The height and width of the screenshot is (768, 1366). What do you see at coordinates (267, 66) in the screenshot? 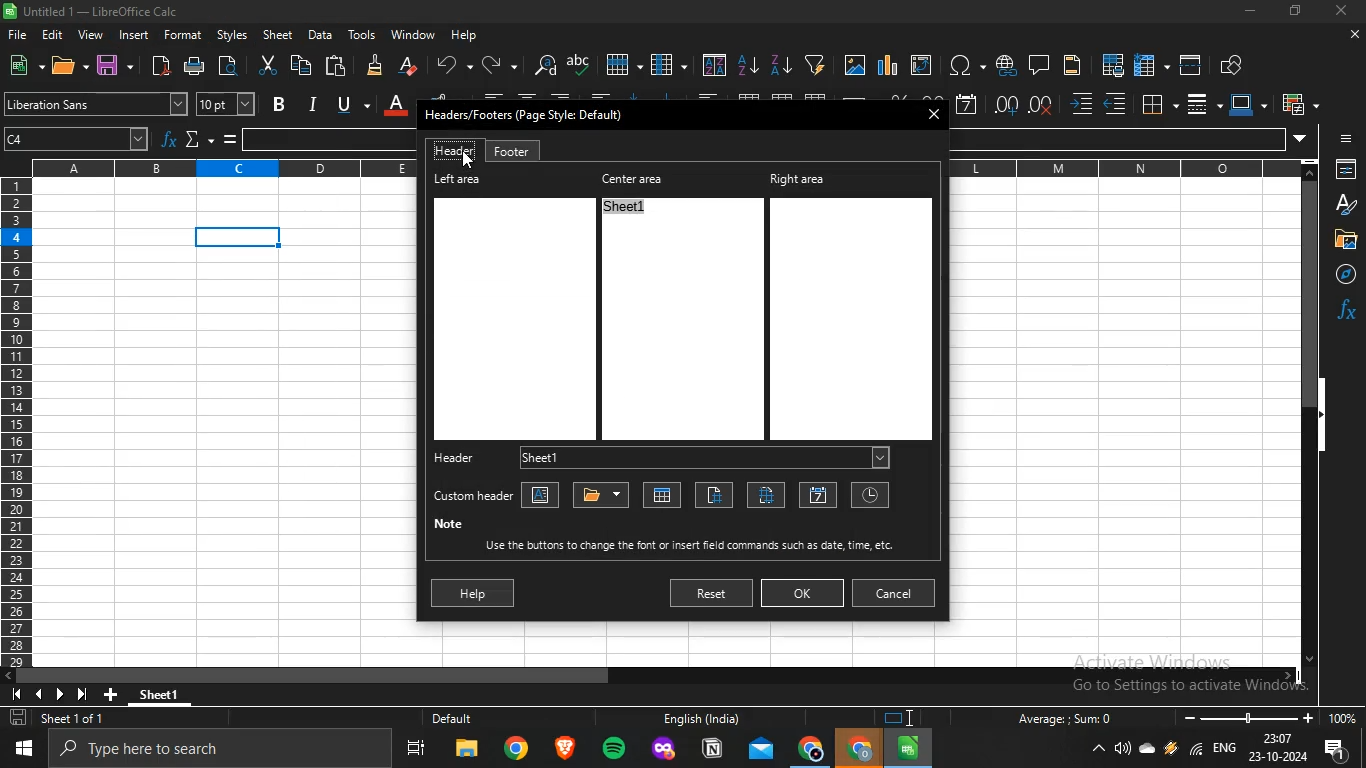
I see `cut` at bounding box center [267, 66].